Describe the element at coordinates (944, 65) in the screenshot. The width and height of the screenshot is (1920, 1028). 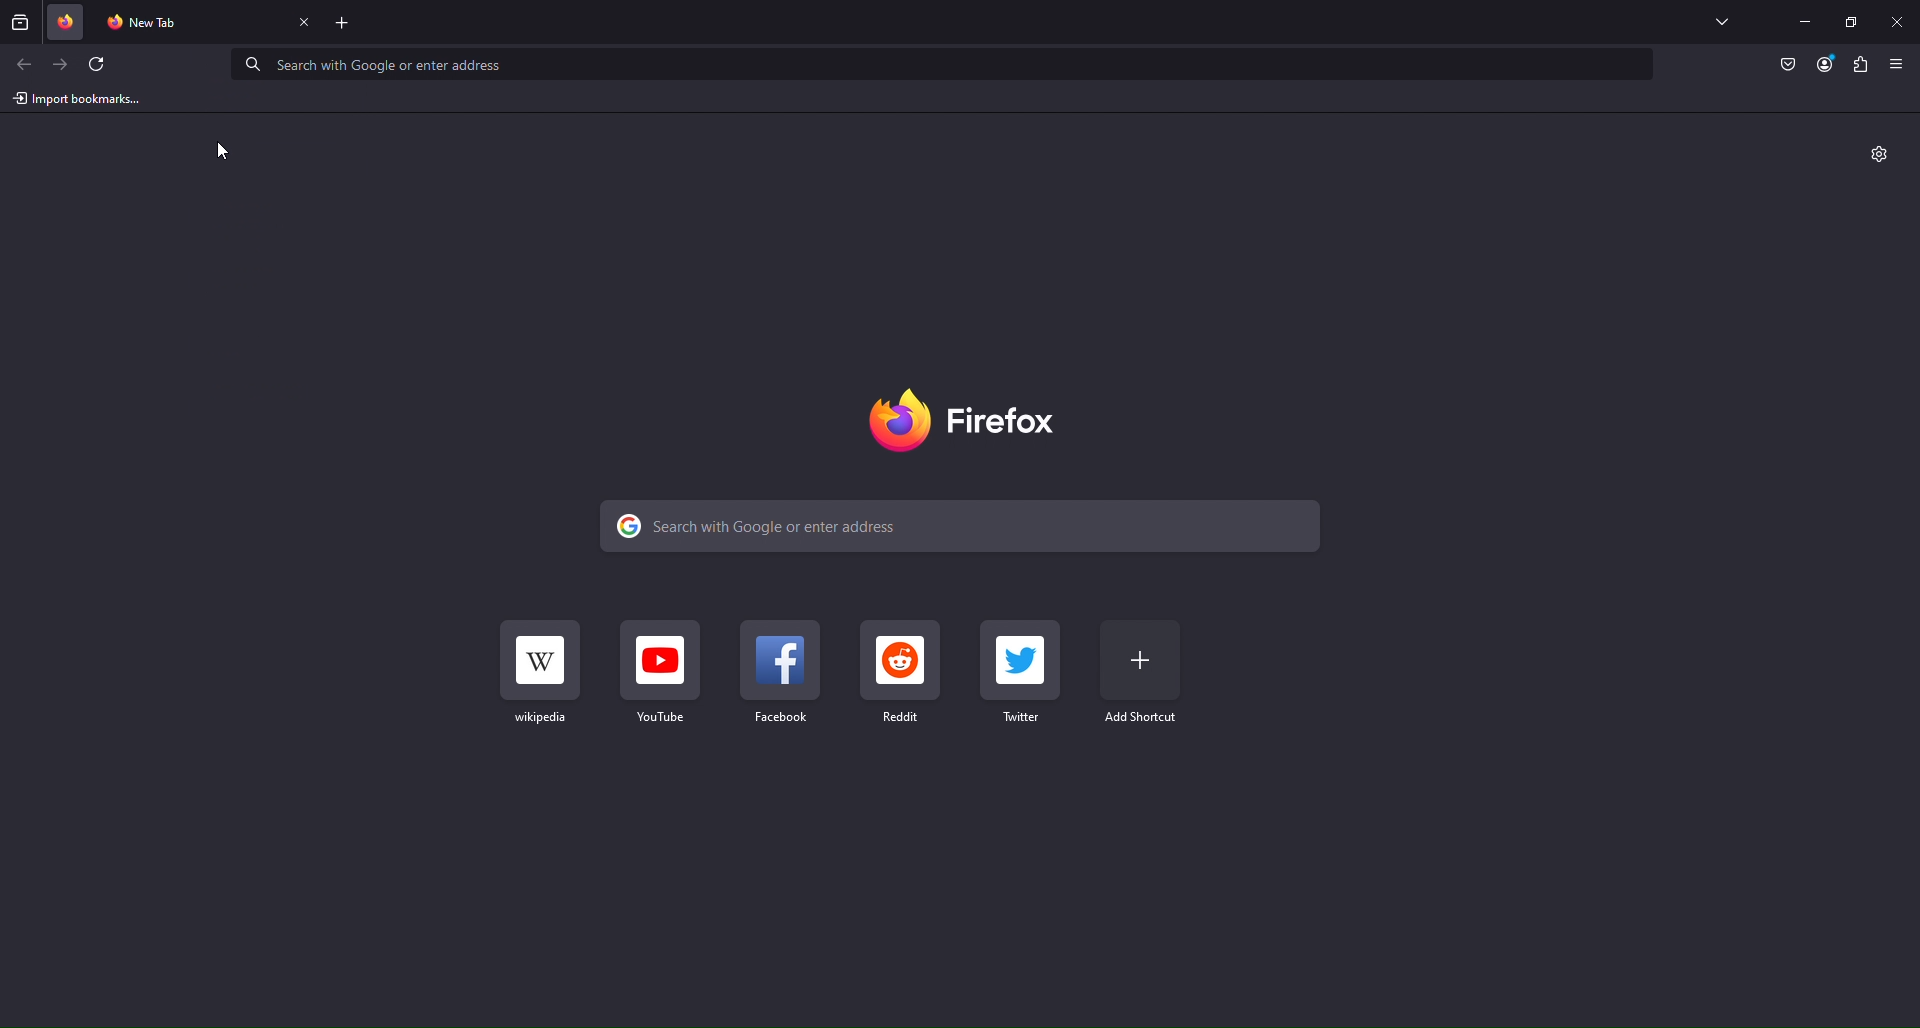
I see `Address Bar` at that location.